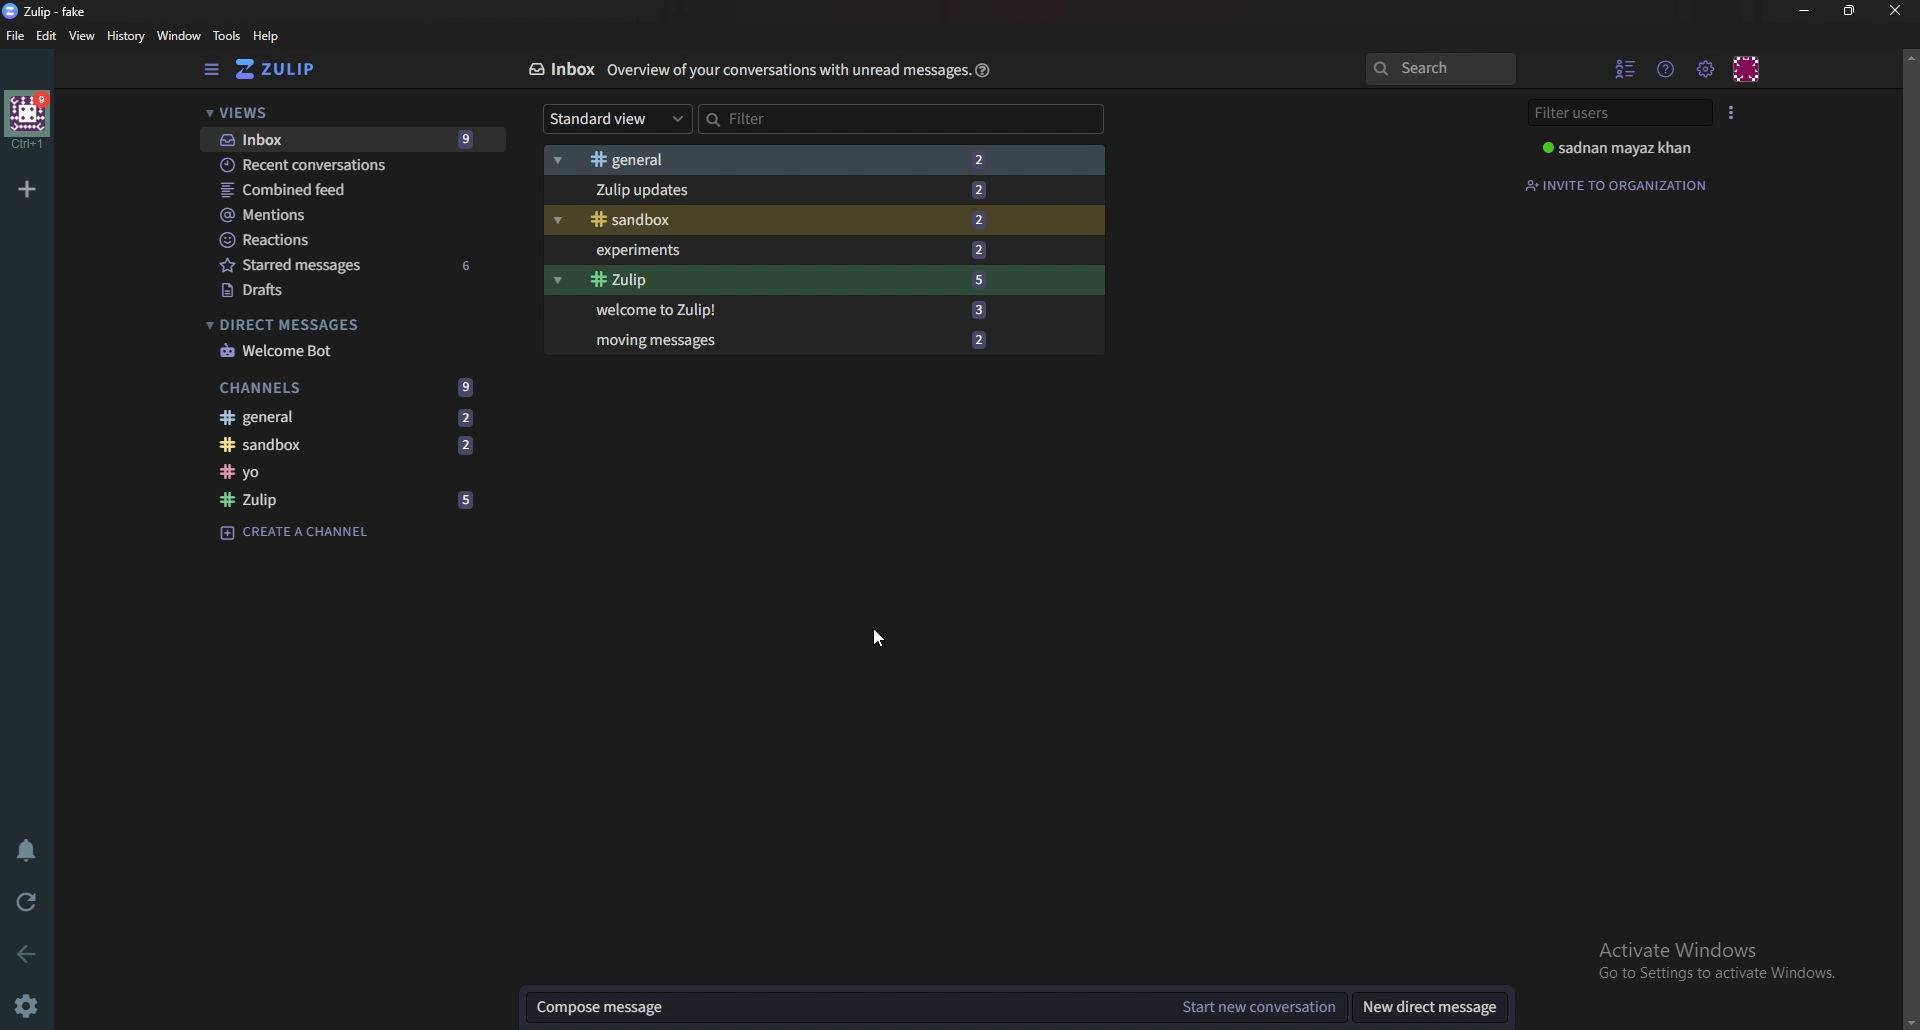  I want to click on Start new conversation, so click(1260, 1008).